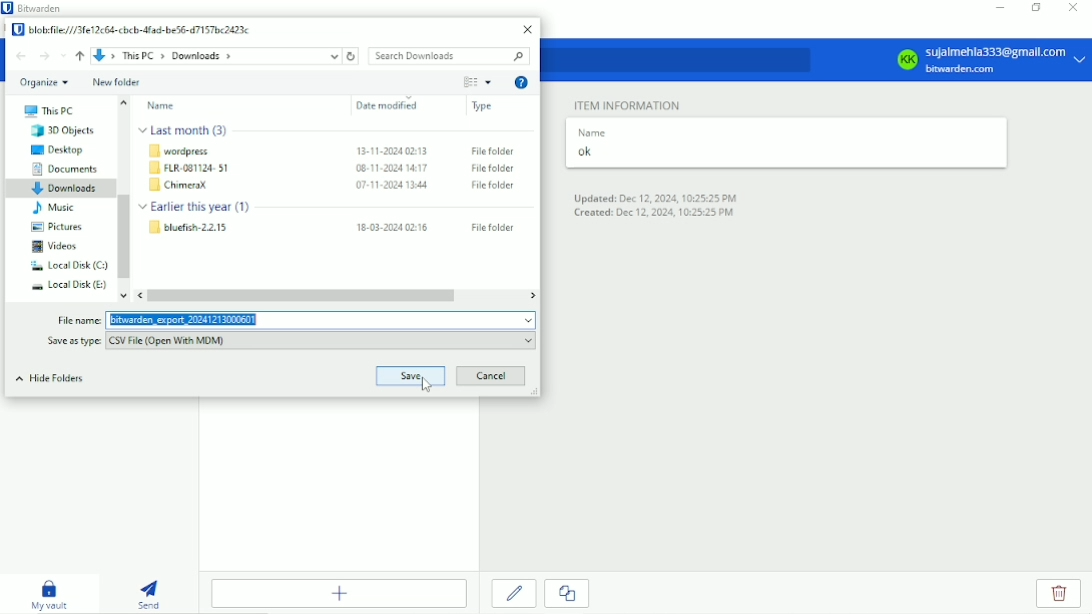 Image resolution: width=1092 pixels, height=614 pixels. Describe the element at coordinates (427, 386) in the screenshot. I see `Cursor` at that location.